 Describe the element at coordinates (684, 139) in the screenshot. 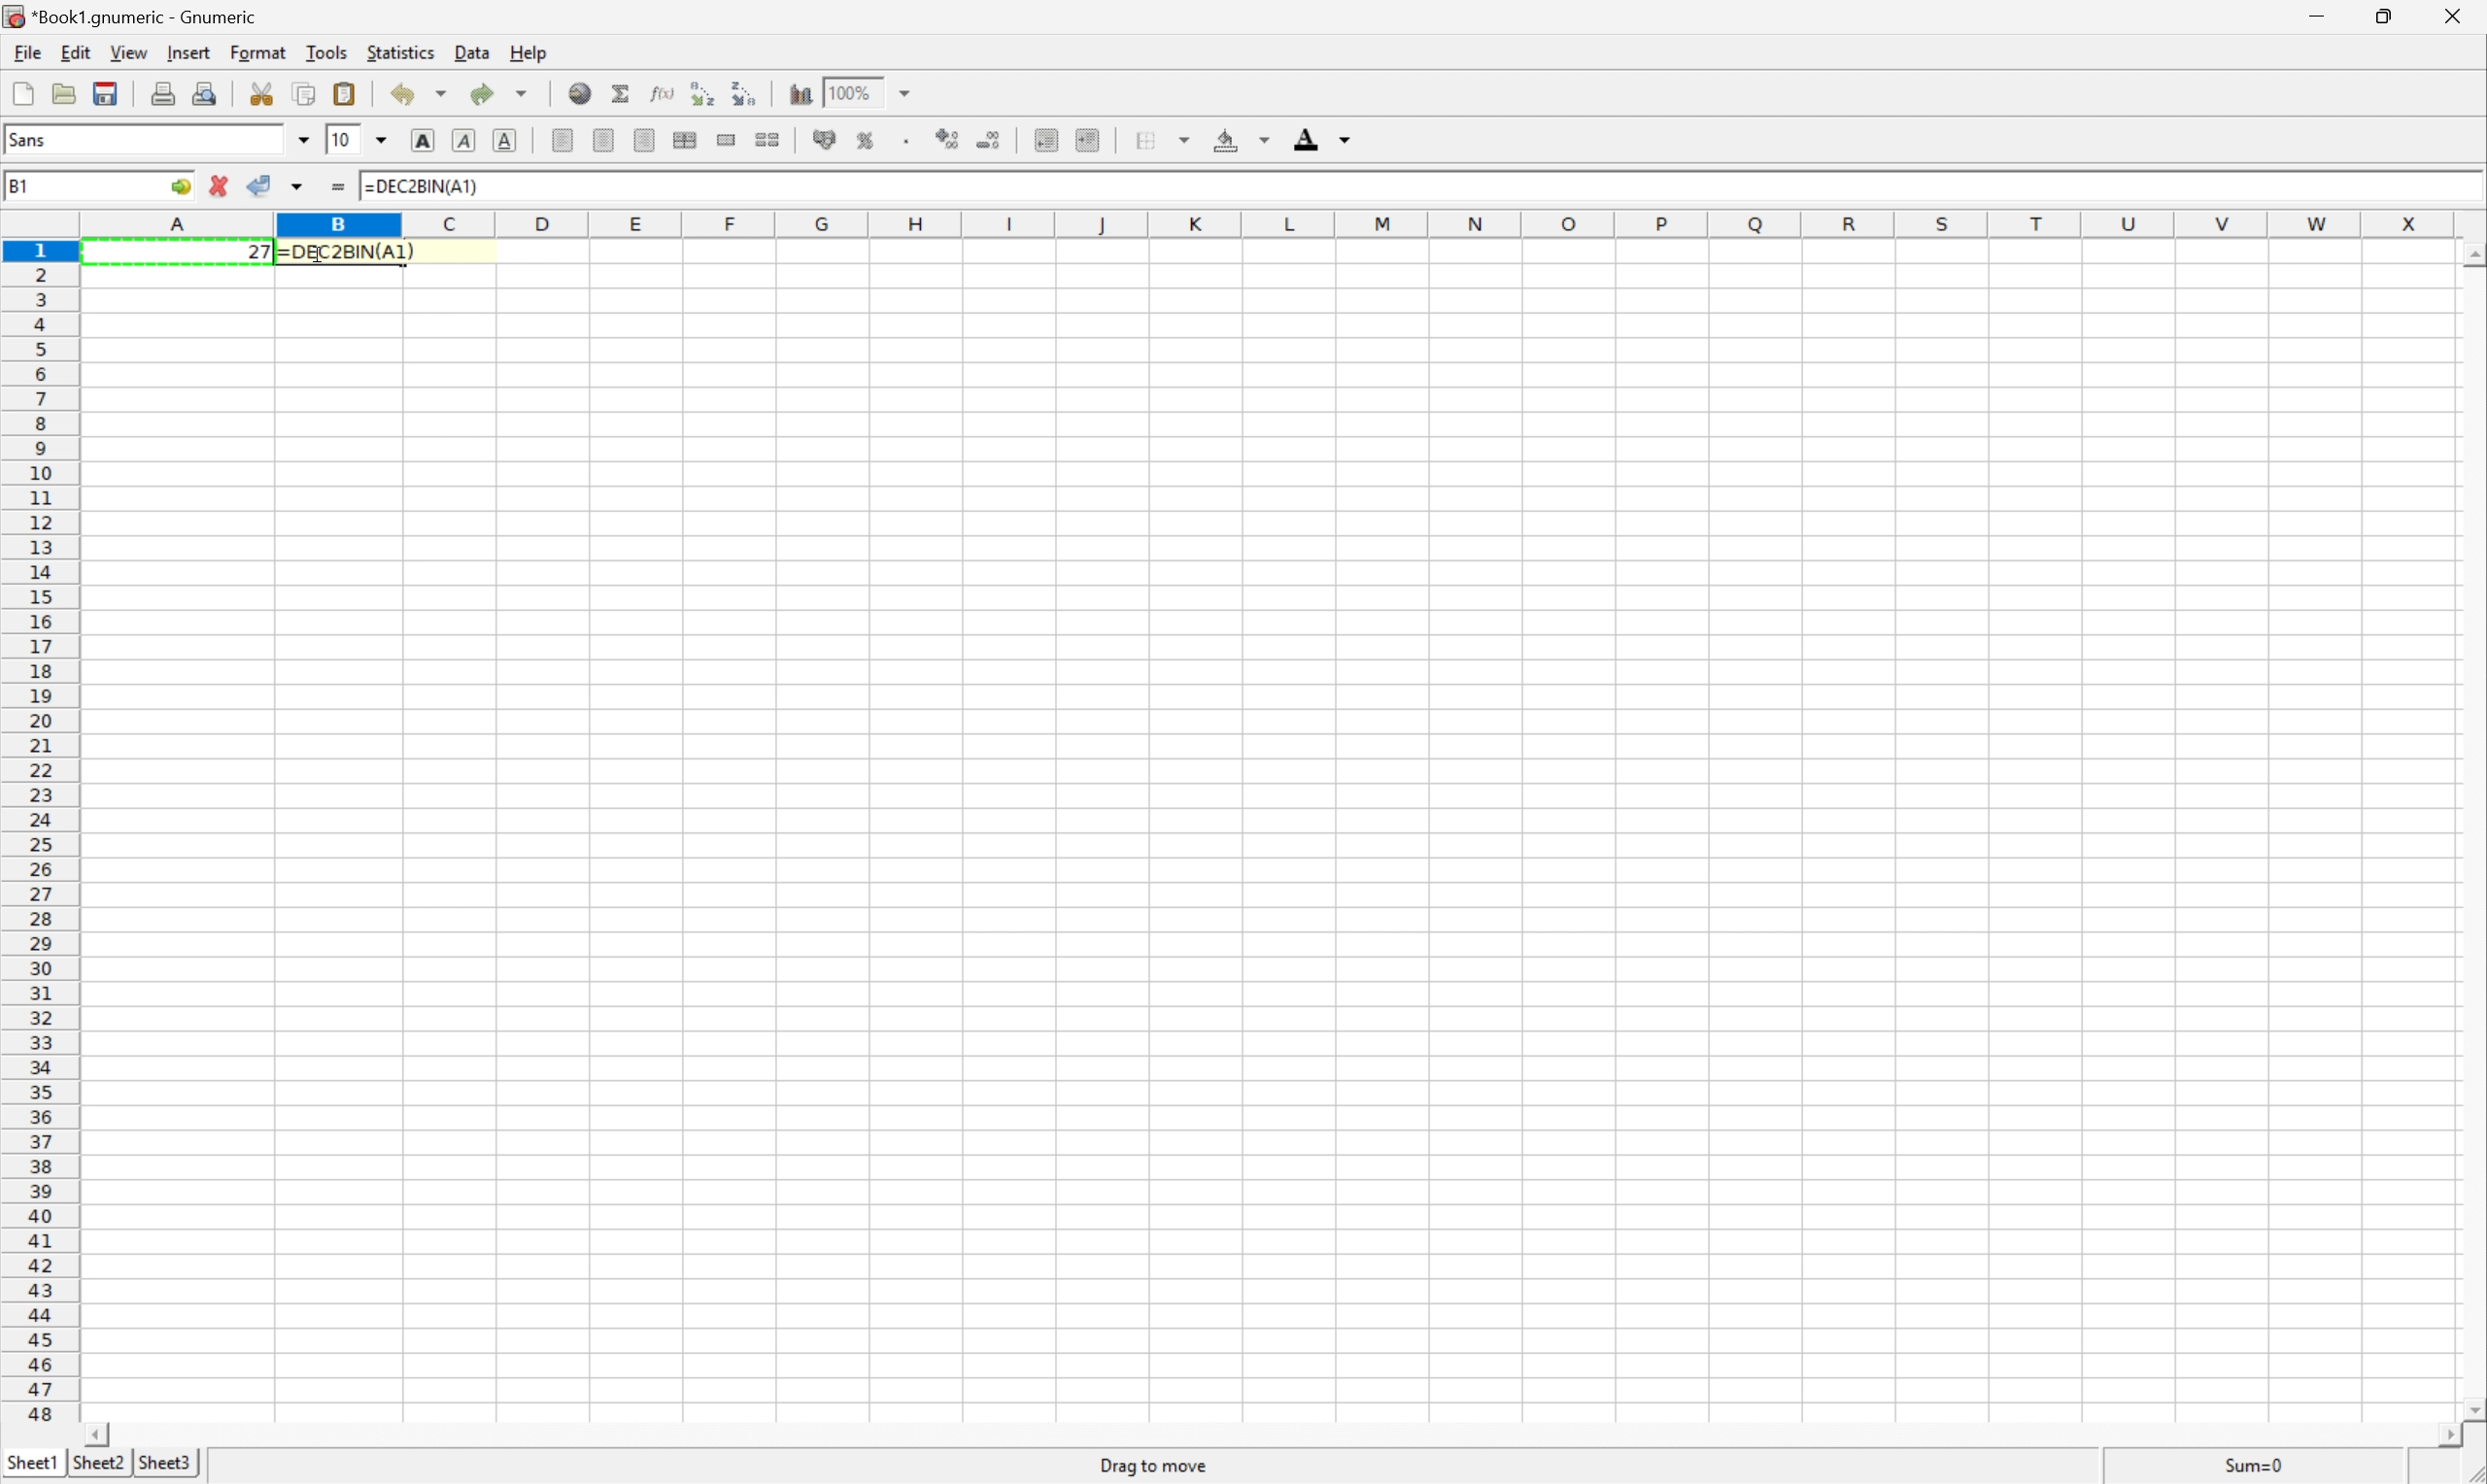

I see `Center horizontally across selection` at that location.